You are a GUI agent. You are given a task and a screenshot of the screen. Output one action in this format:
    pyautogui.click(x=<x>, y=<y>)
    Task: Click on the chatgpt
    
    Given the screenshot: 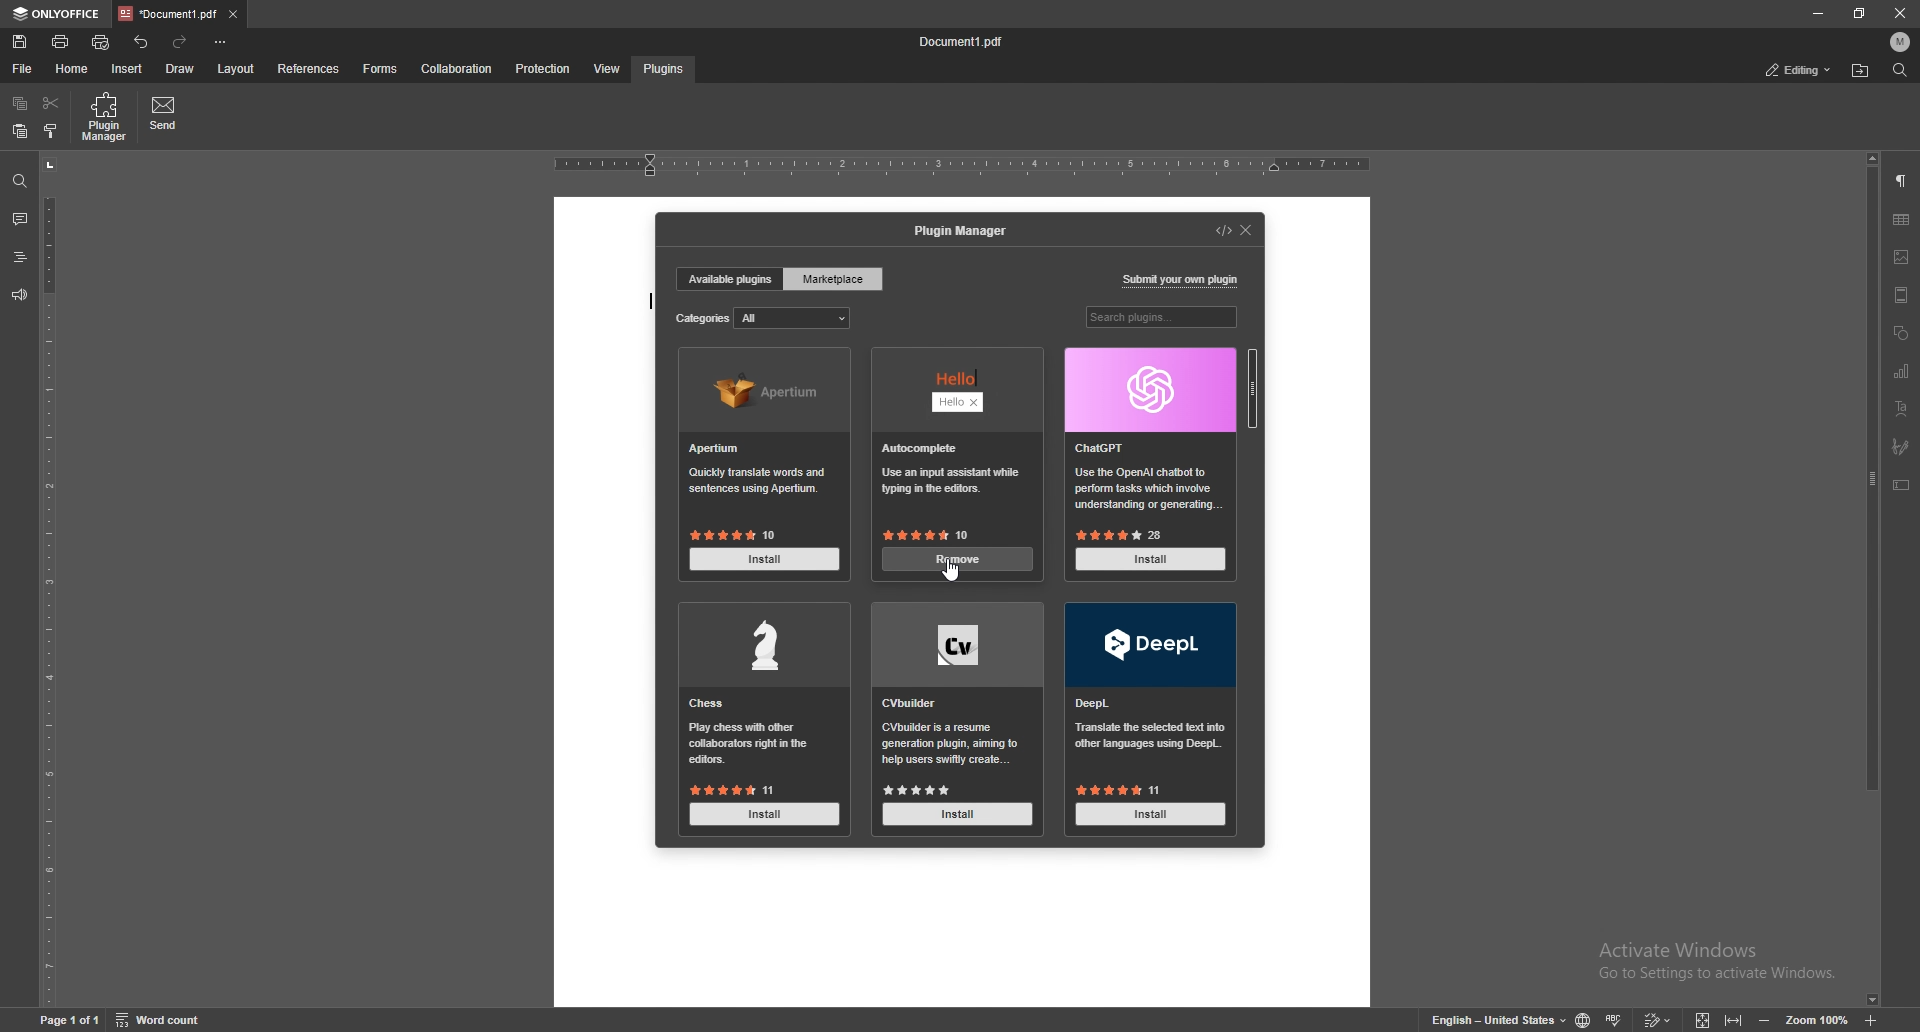 What is the action you would take?
    pyautogui.click(x=1148, y=445)
    